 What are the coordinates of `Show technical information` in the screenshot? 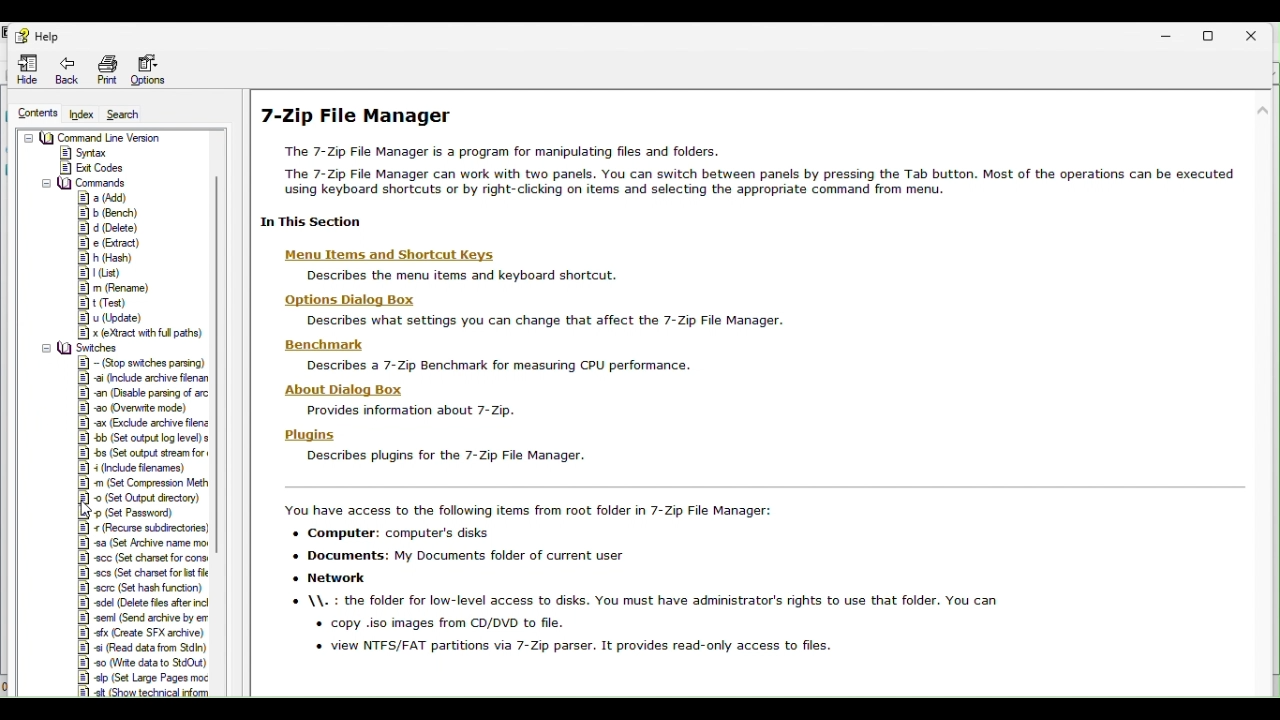 It's located at (143, 693).